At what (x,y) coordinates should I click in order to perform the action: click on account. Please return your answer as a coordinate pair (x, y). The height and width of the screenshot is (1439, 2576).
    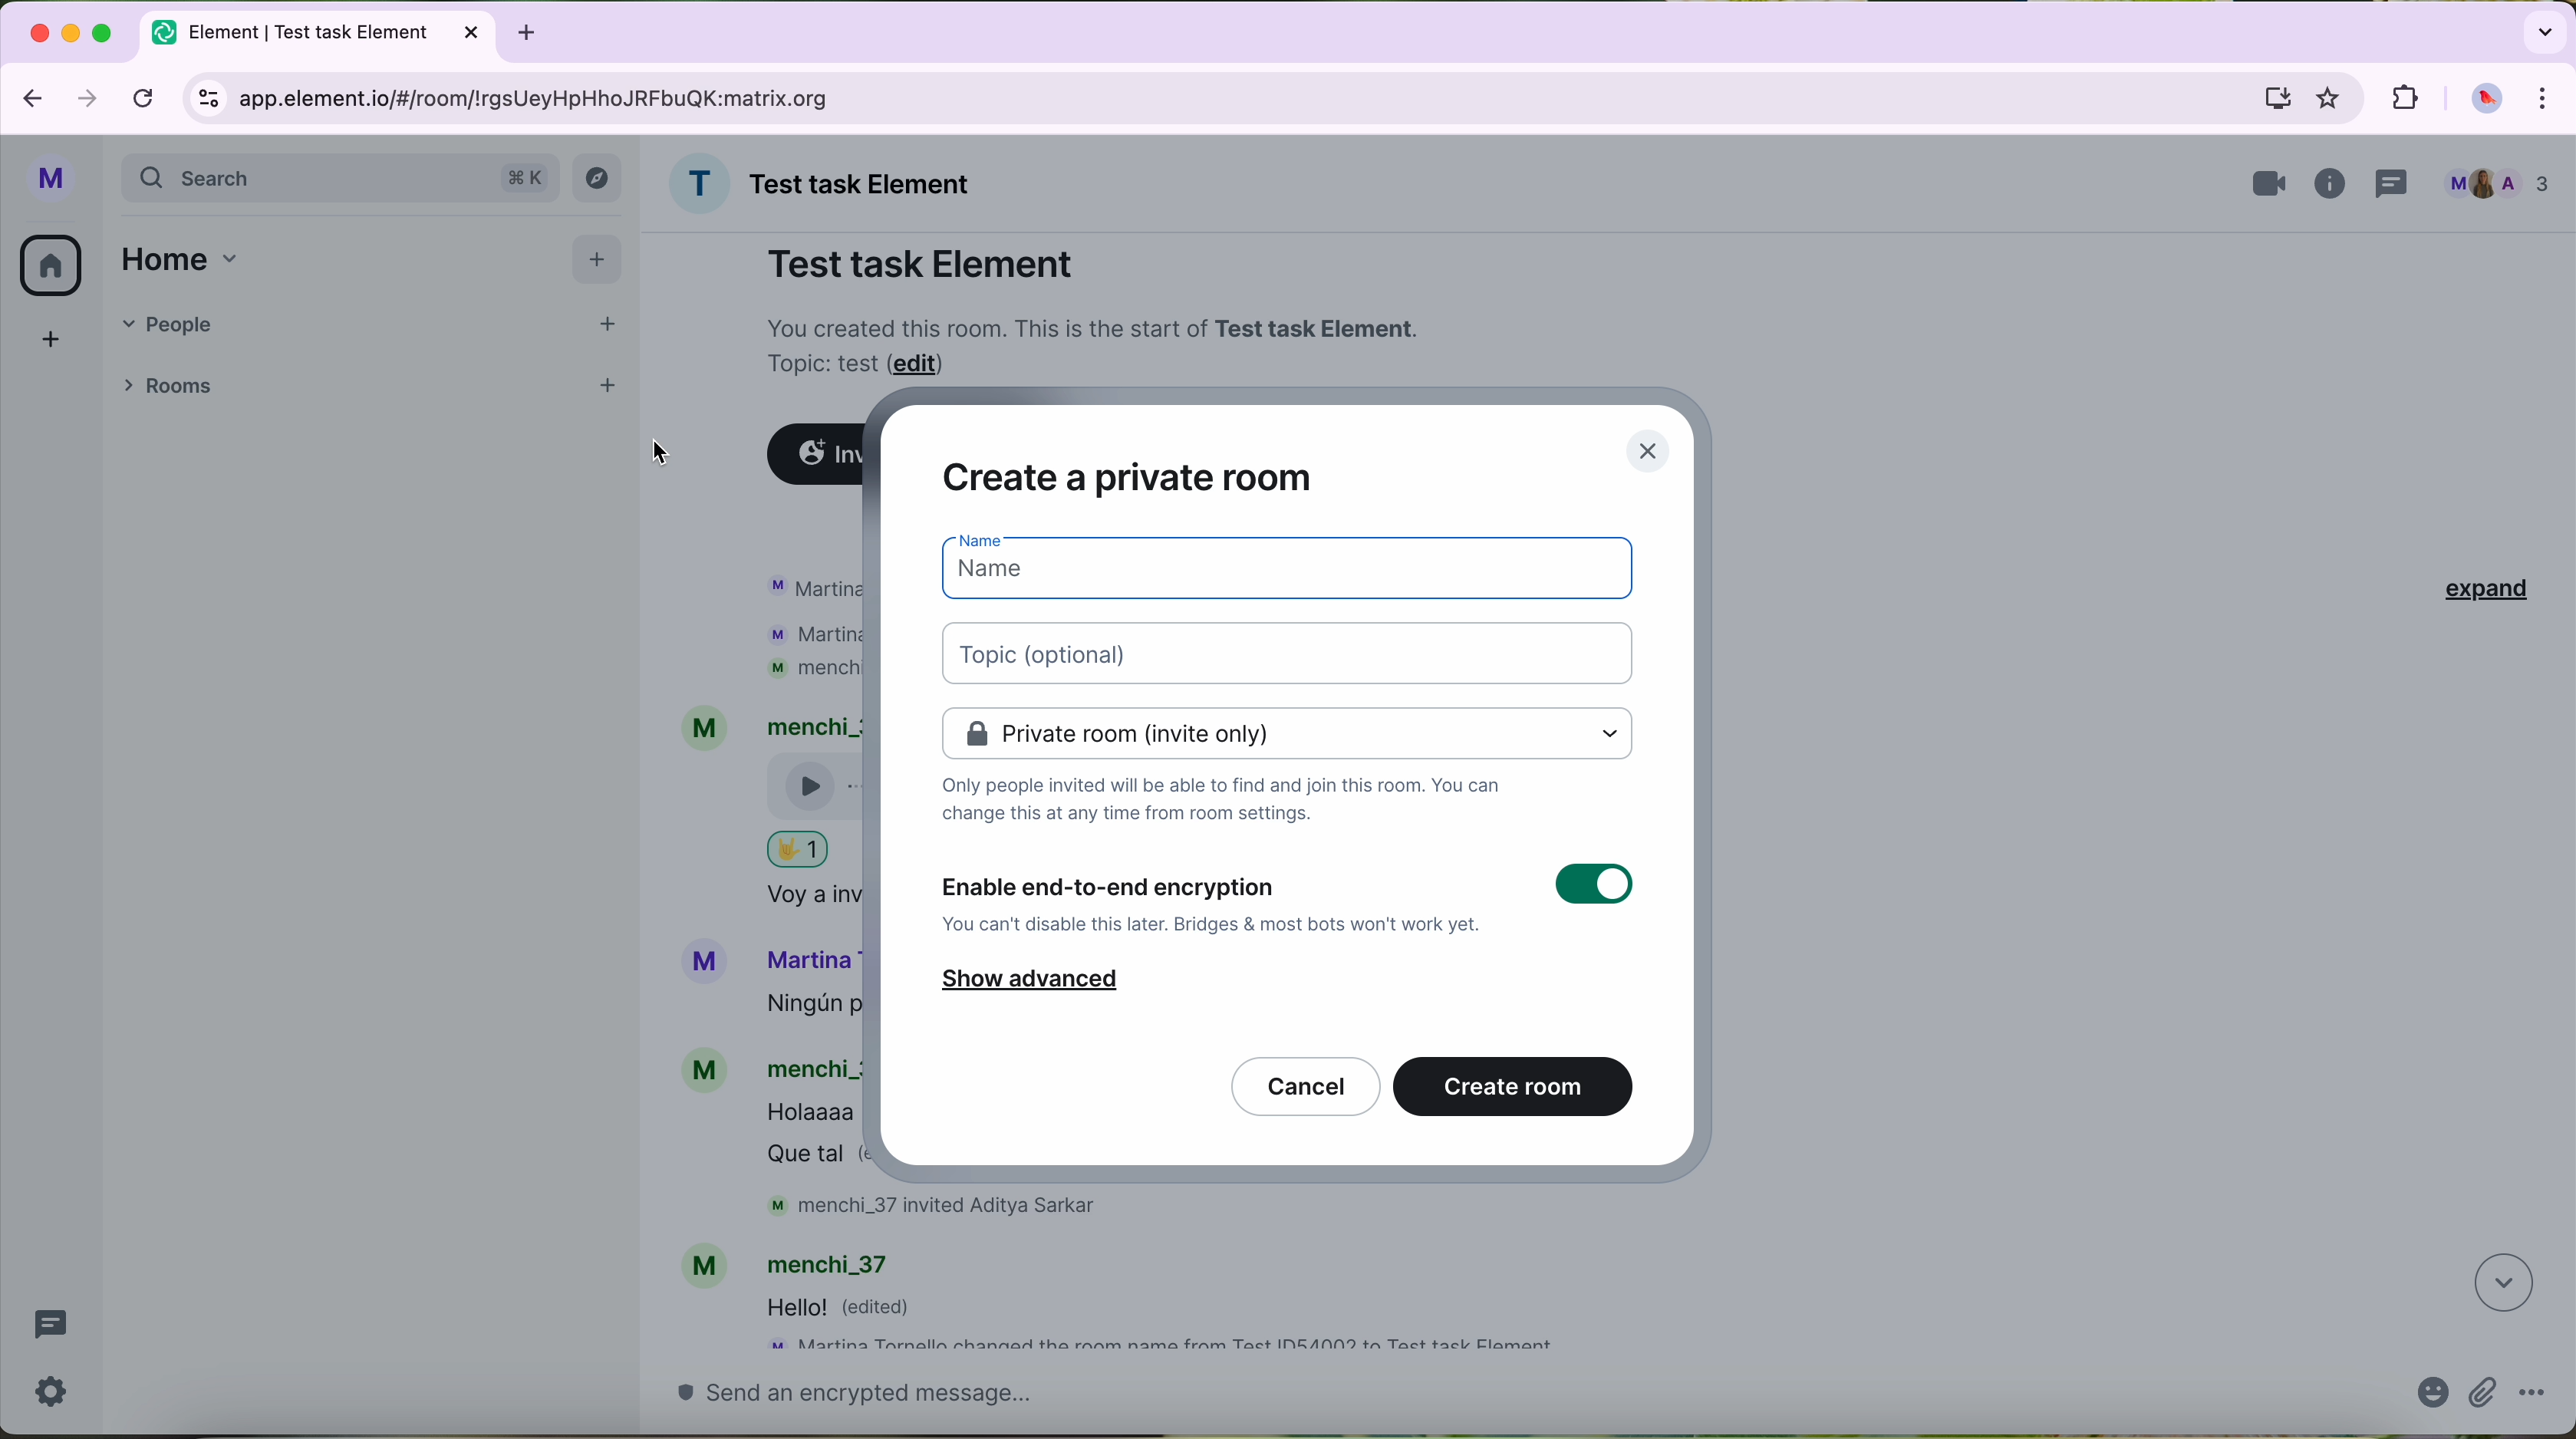
    Looking at the image, I should click on (801, 1261).